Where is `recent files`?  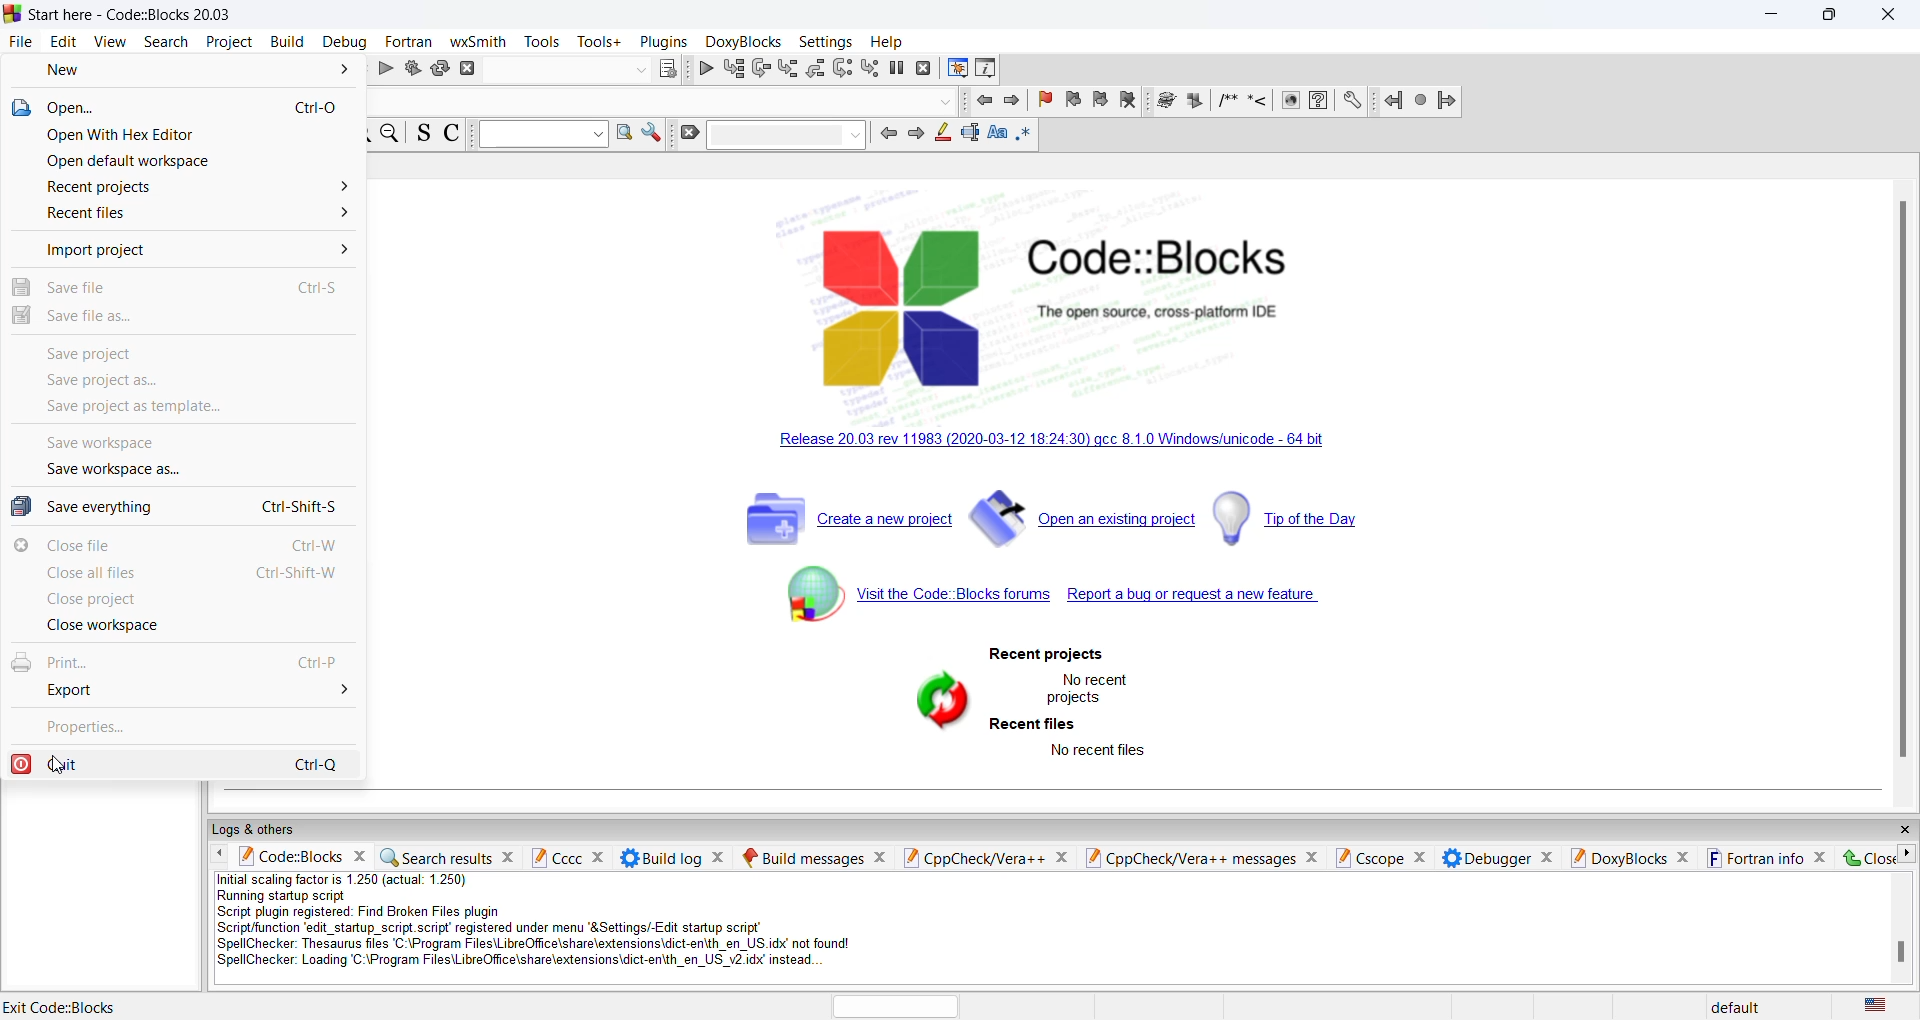 recent files is located at coordinates (1034, 725).